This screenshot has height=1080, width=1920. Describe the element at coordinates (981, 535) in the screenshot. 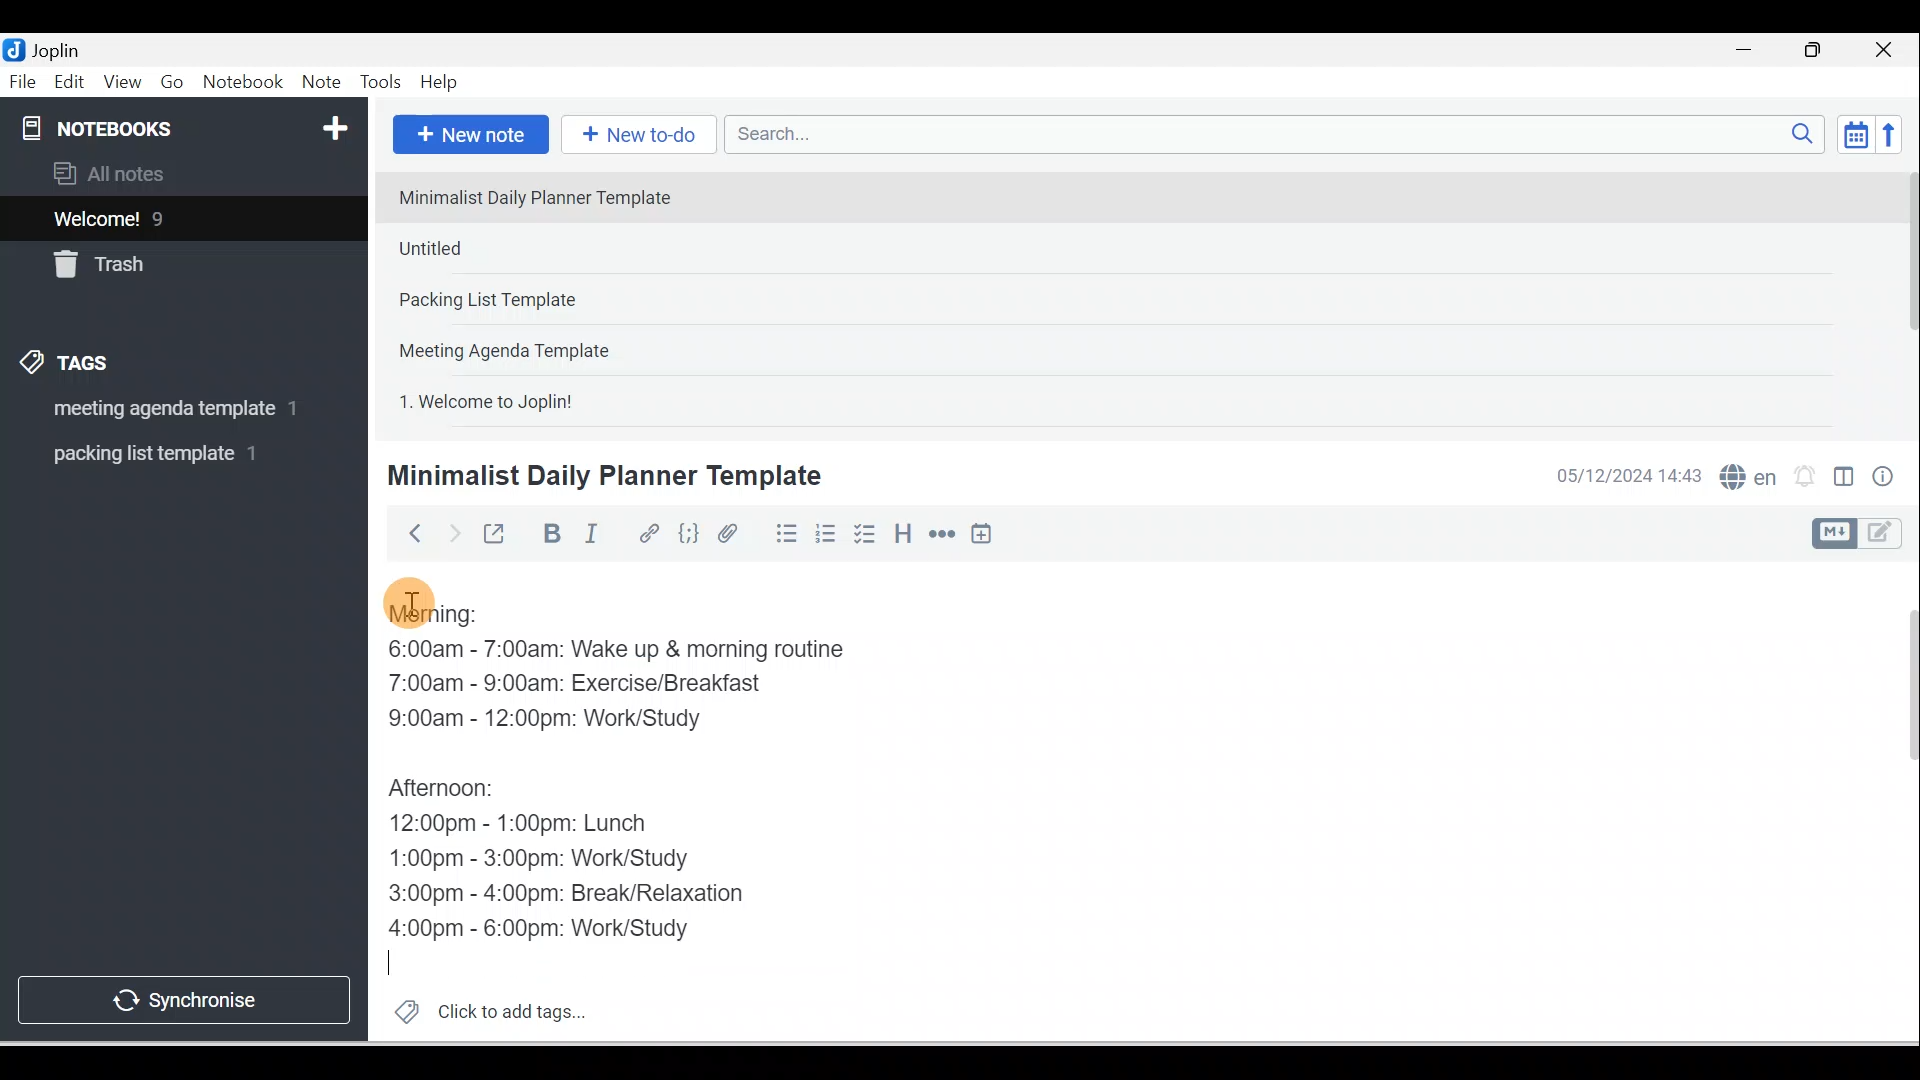

I see `Insert time` at that location.